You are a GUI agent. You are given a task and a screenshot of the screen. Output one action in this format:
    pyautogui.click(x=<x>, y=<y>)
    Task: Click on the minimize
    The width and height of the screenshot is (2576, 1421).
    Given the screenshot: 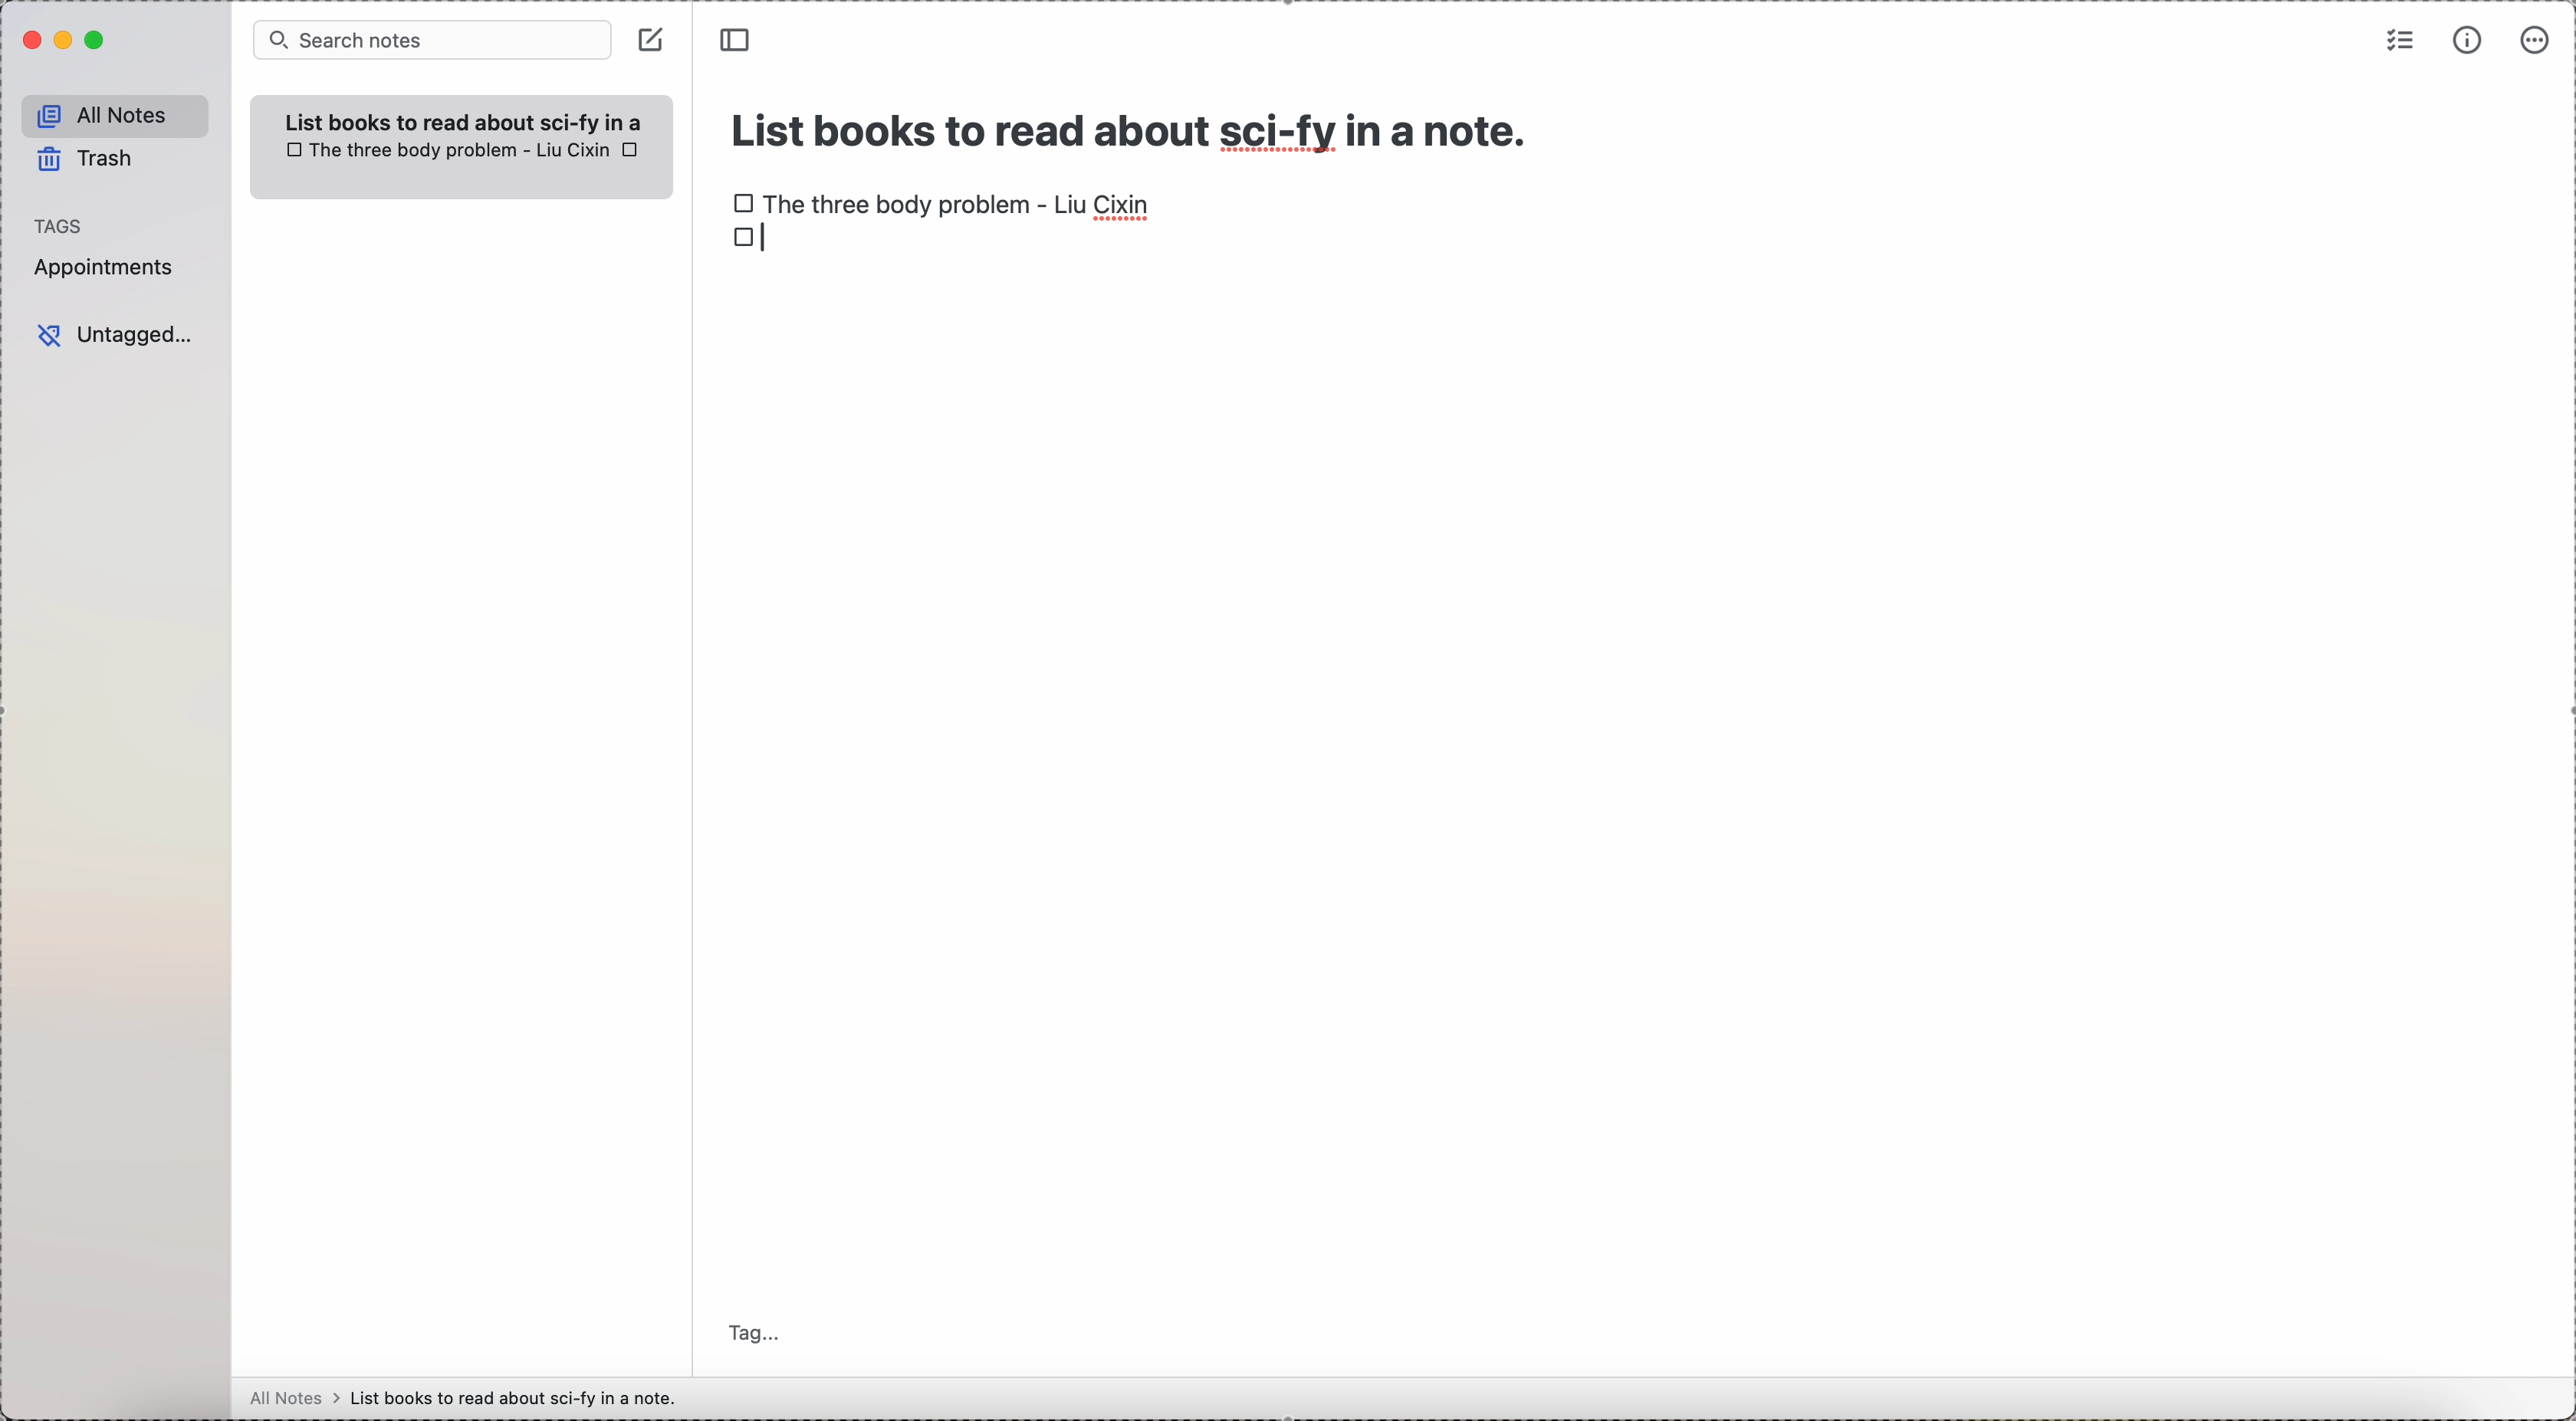 What is the action you would take?
    pyautogui.click(x=60, y=40)
    